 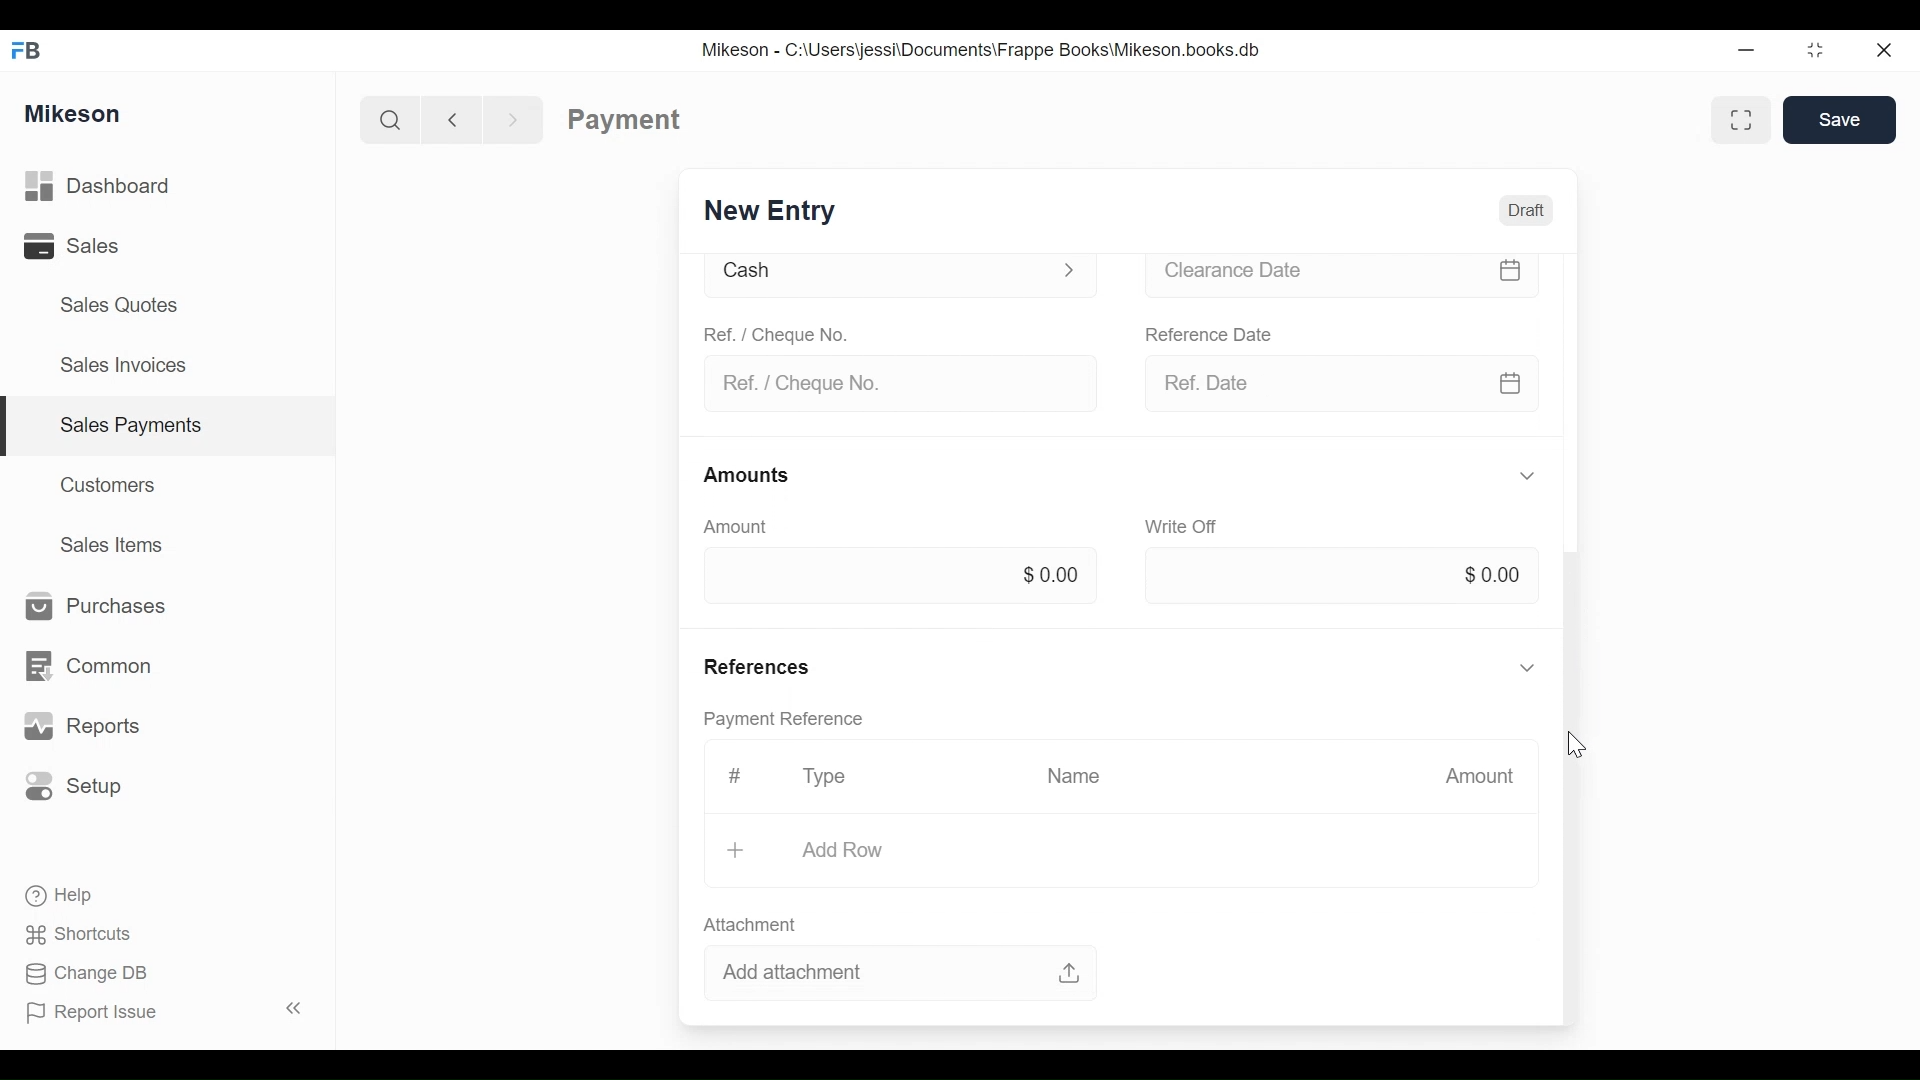 I want to click on Save, so click(x=1843, y=121).